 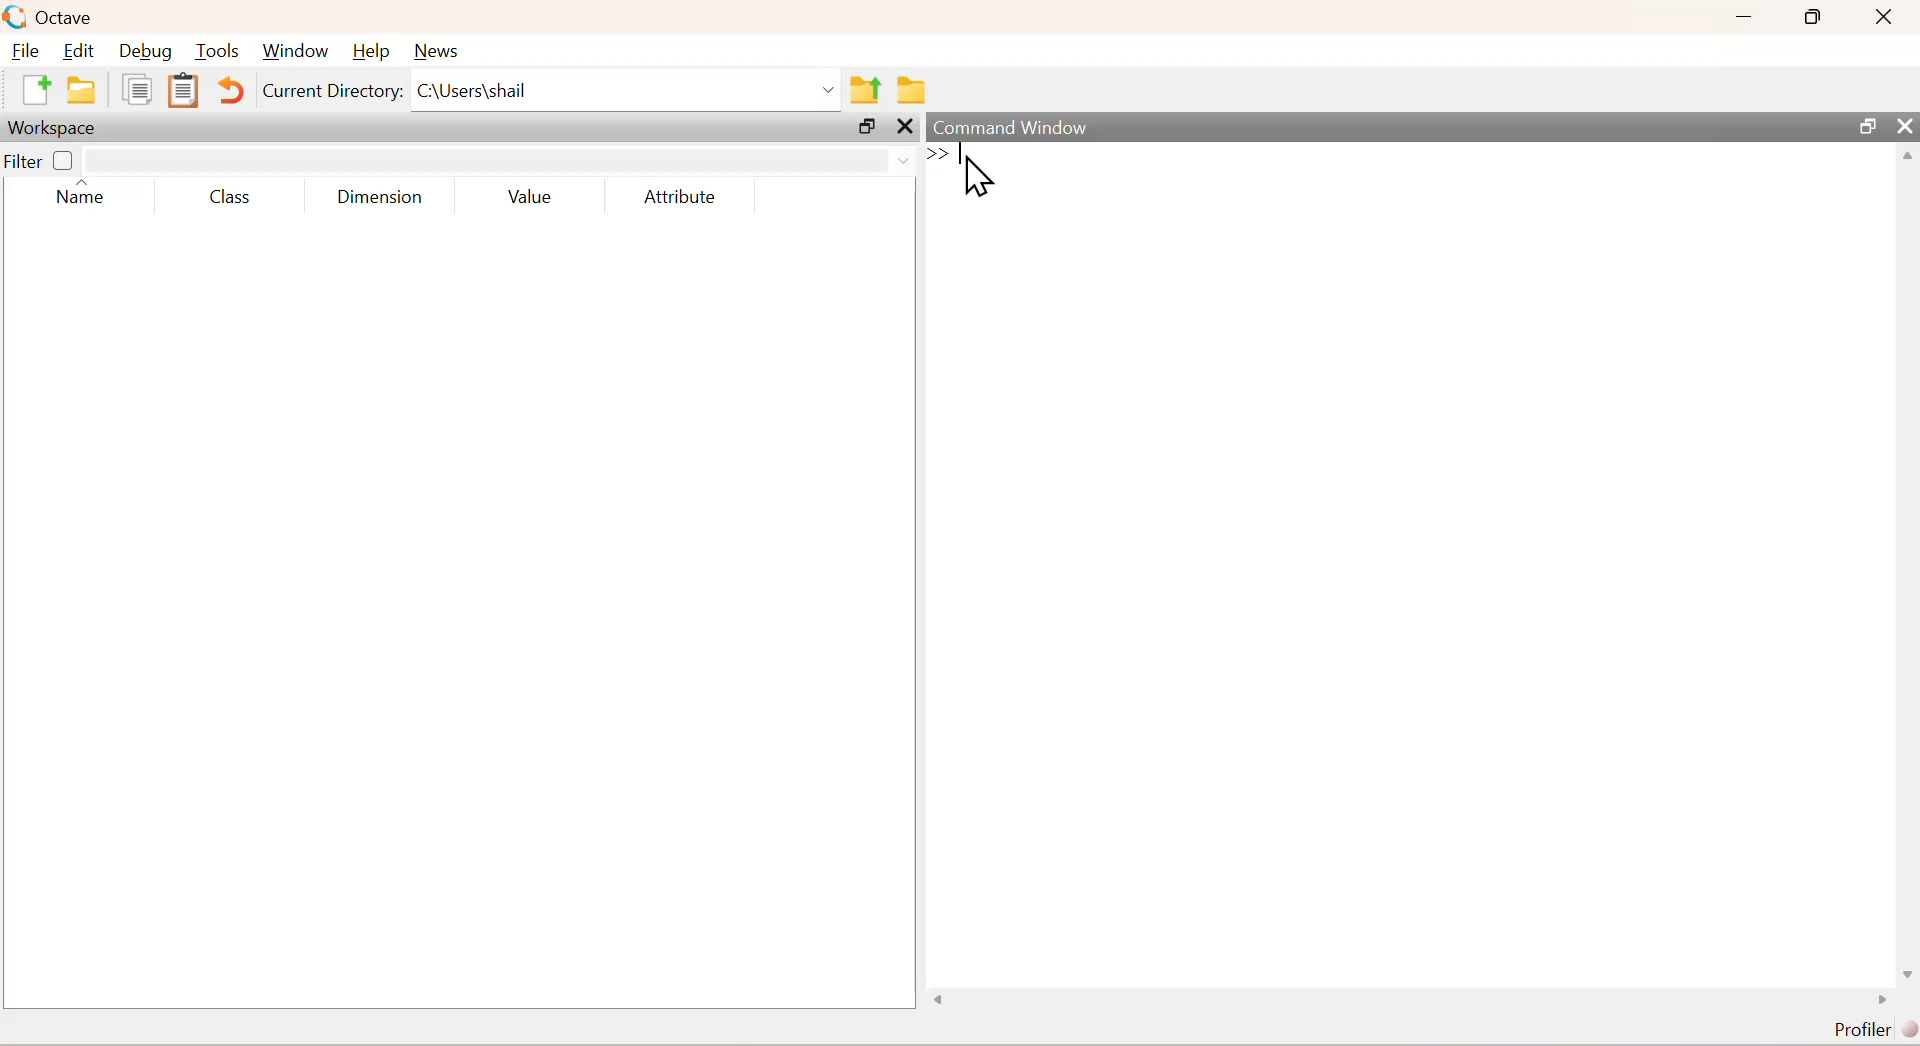 What do you see at coordinates (34, 94) in the screenshot?
I see `New script` at bounding box center [34, 94].